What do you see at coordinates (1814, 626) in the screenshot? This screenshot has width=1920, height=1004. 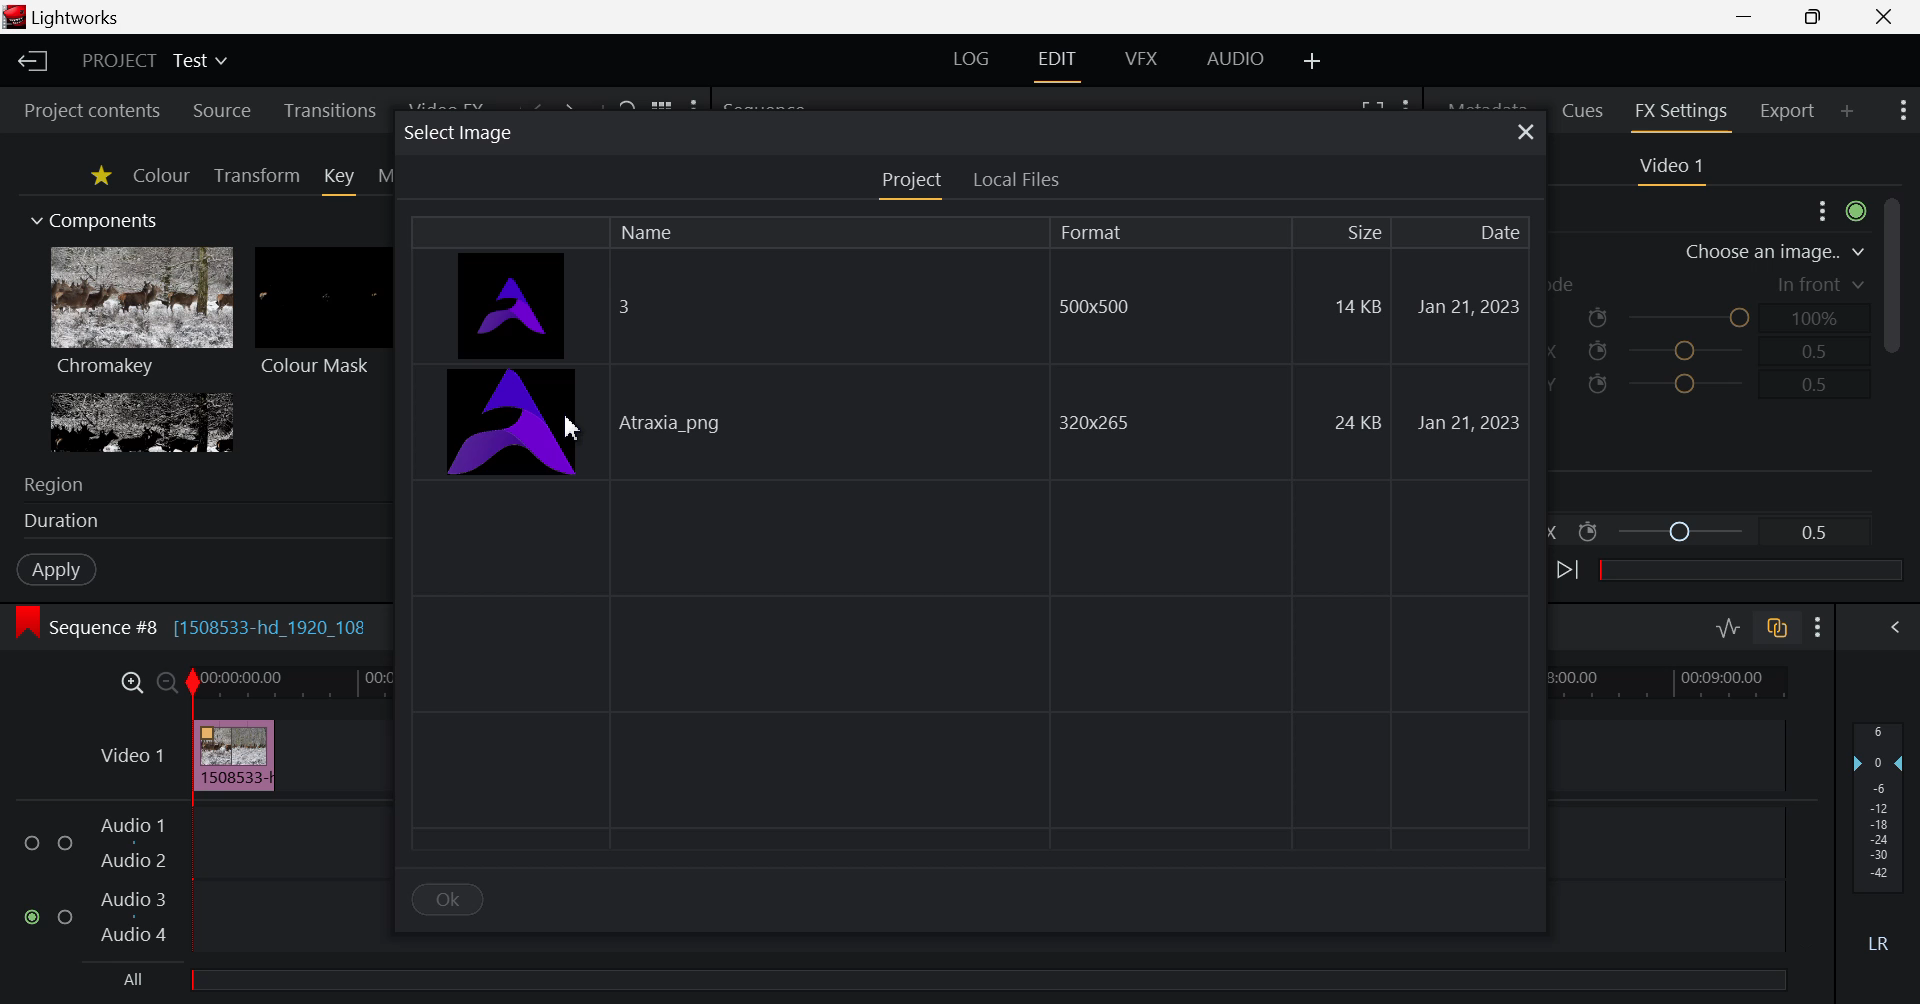 I see `Show Settings` at bounding box center [1814, 626].